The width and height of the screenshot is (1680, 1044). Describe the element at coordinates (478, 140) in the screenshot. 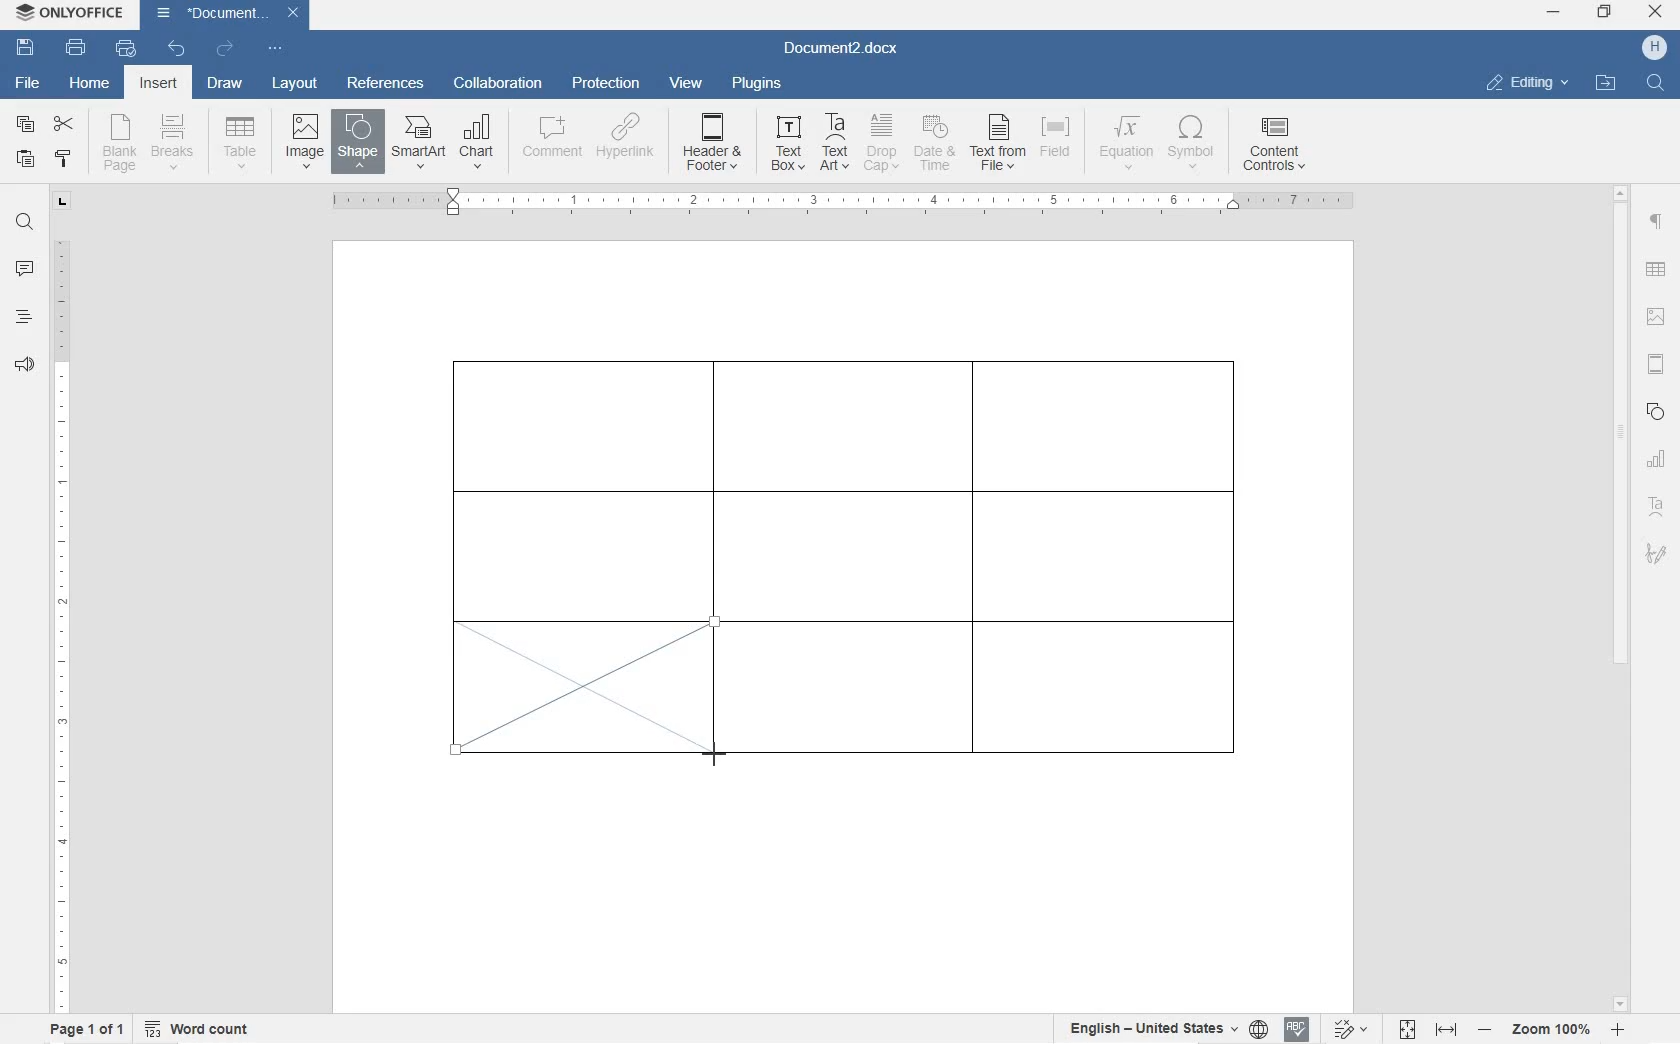

I see `CHART` at that location.